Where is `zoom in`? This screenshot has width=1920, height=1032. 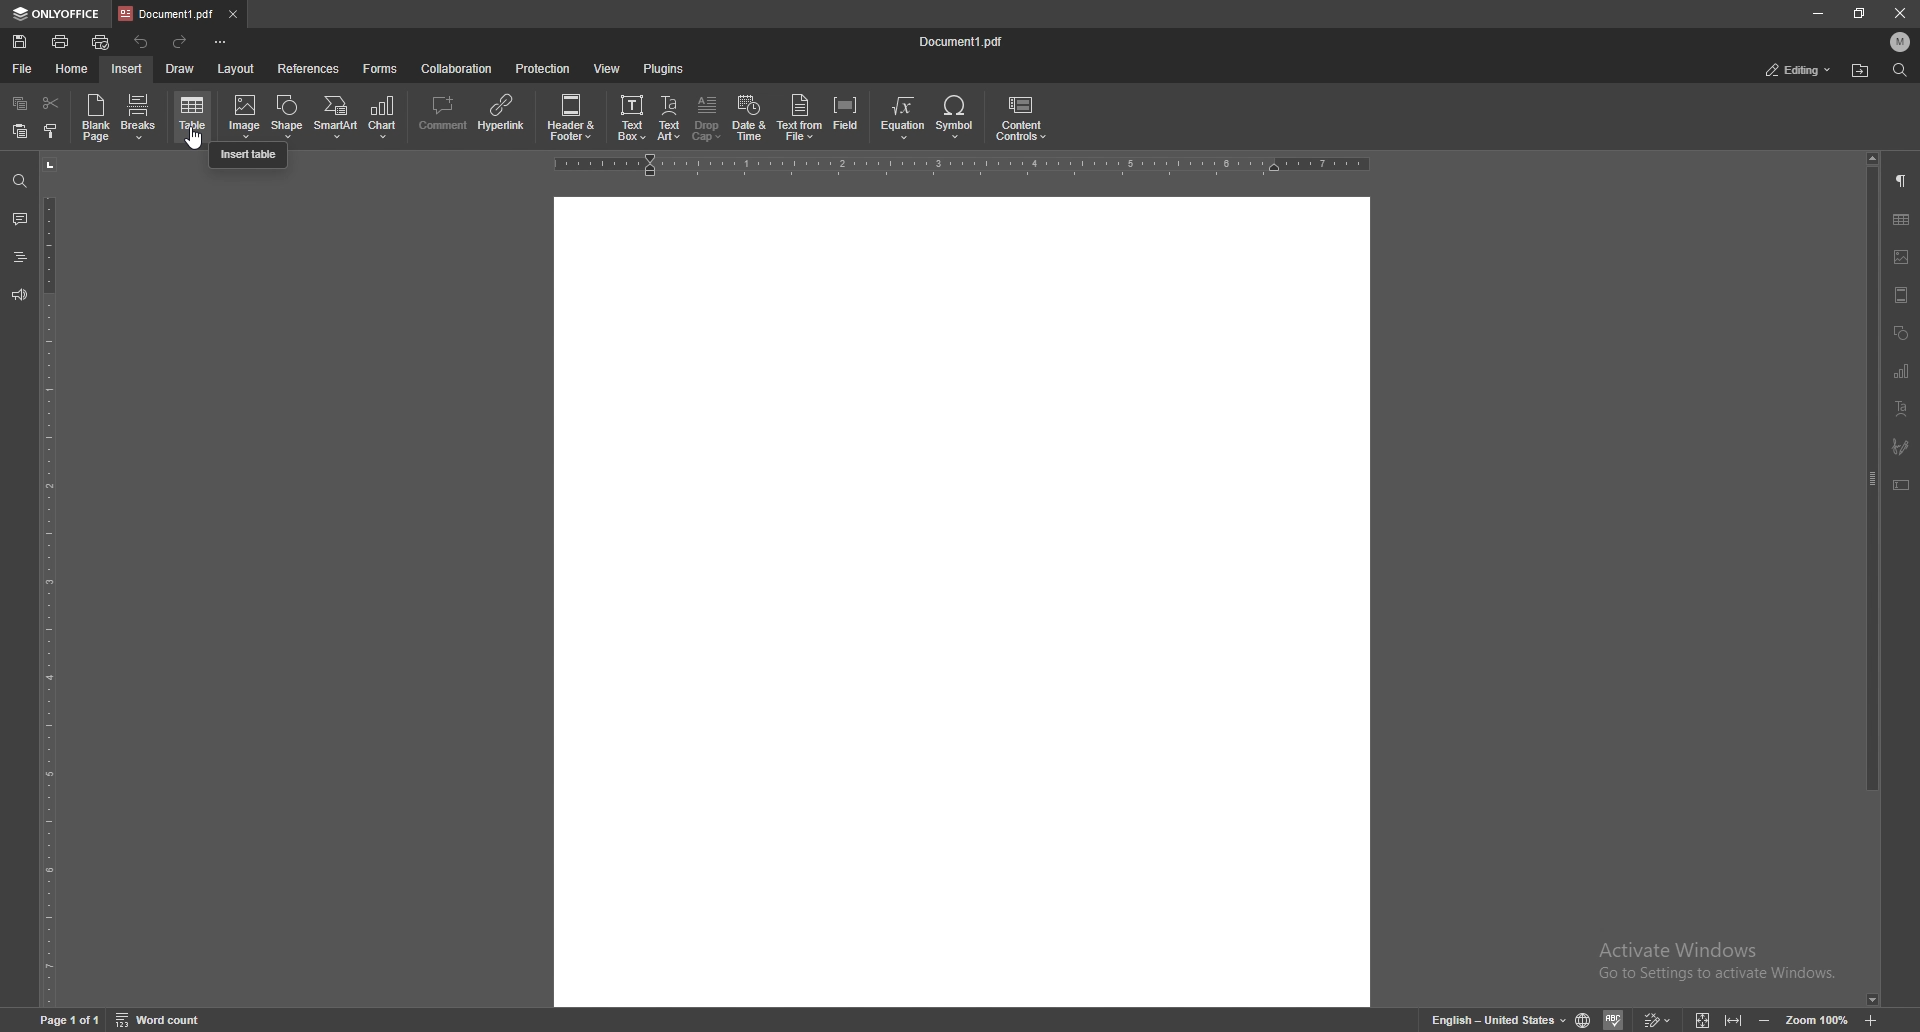
zoom in is located at coordinates (1872, 1019).